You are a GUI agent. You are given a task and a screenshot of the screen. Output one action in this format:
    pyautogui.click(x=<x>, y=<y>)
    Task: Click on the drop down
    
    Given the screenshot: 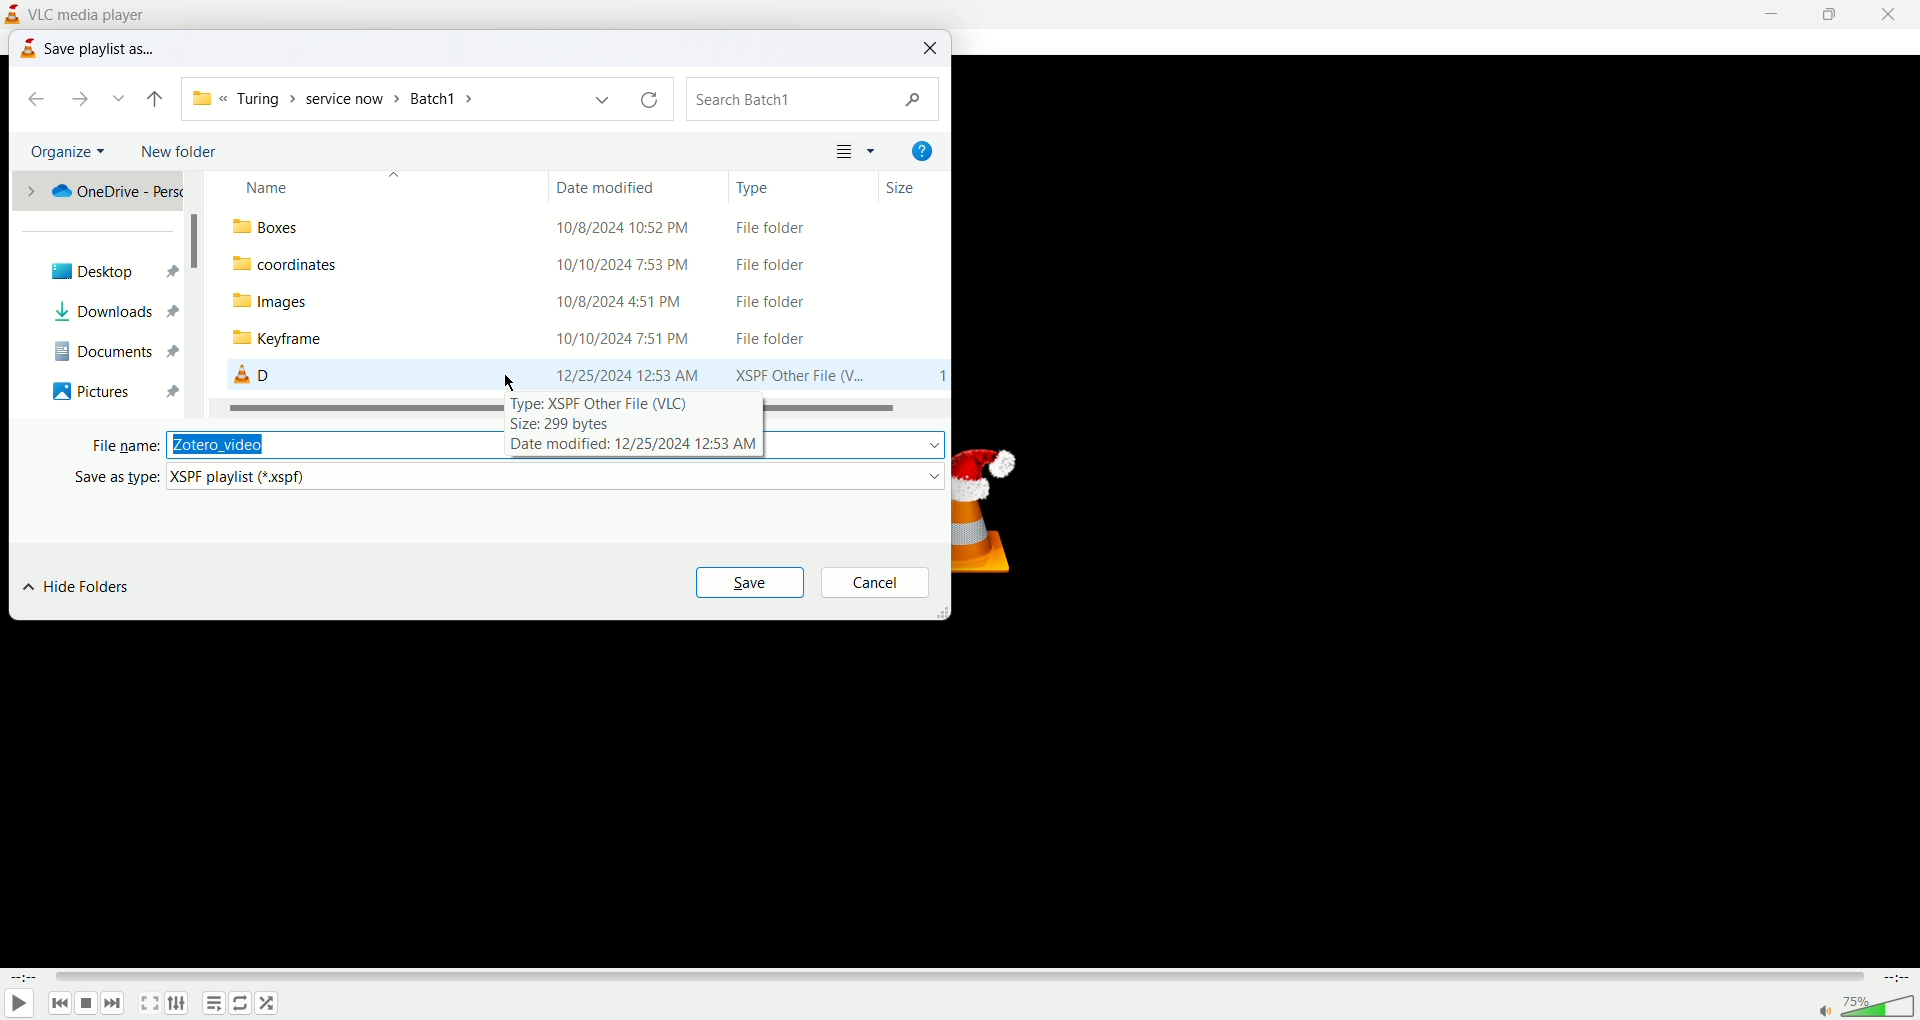 What is the action you would take?
    pyautogui.click(x=122, y=98)
    